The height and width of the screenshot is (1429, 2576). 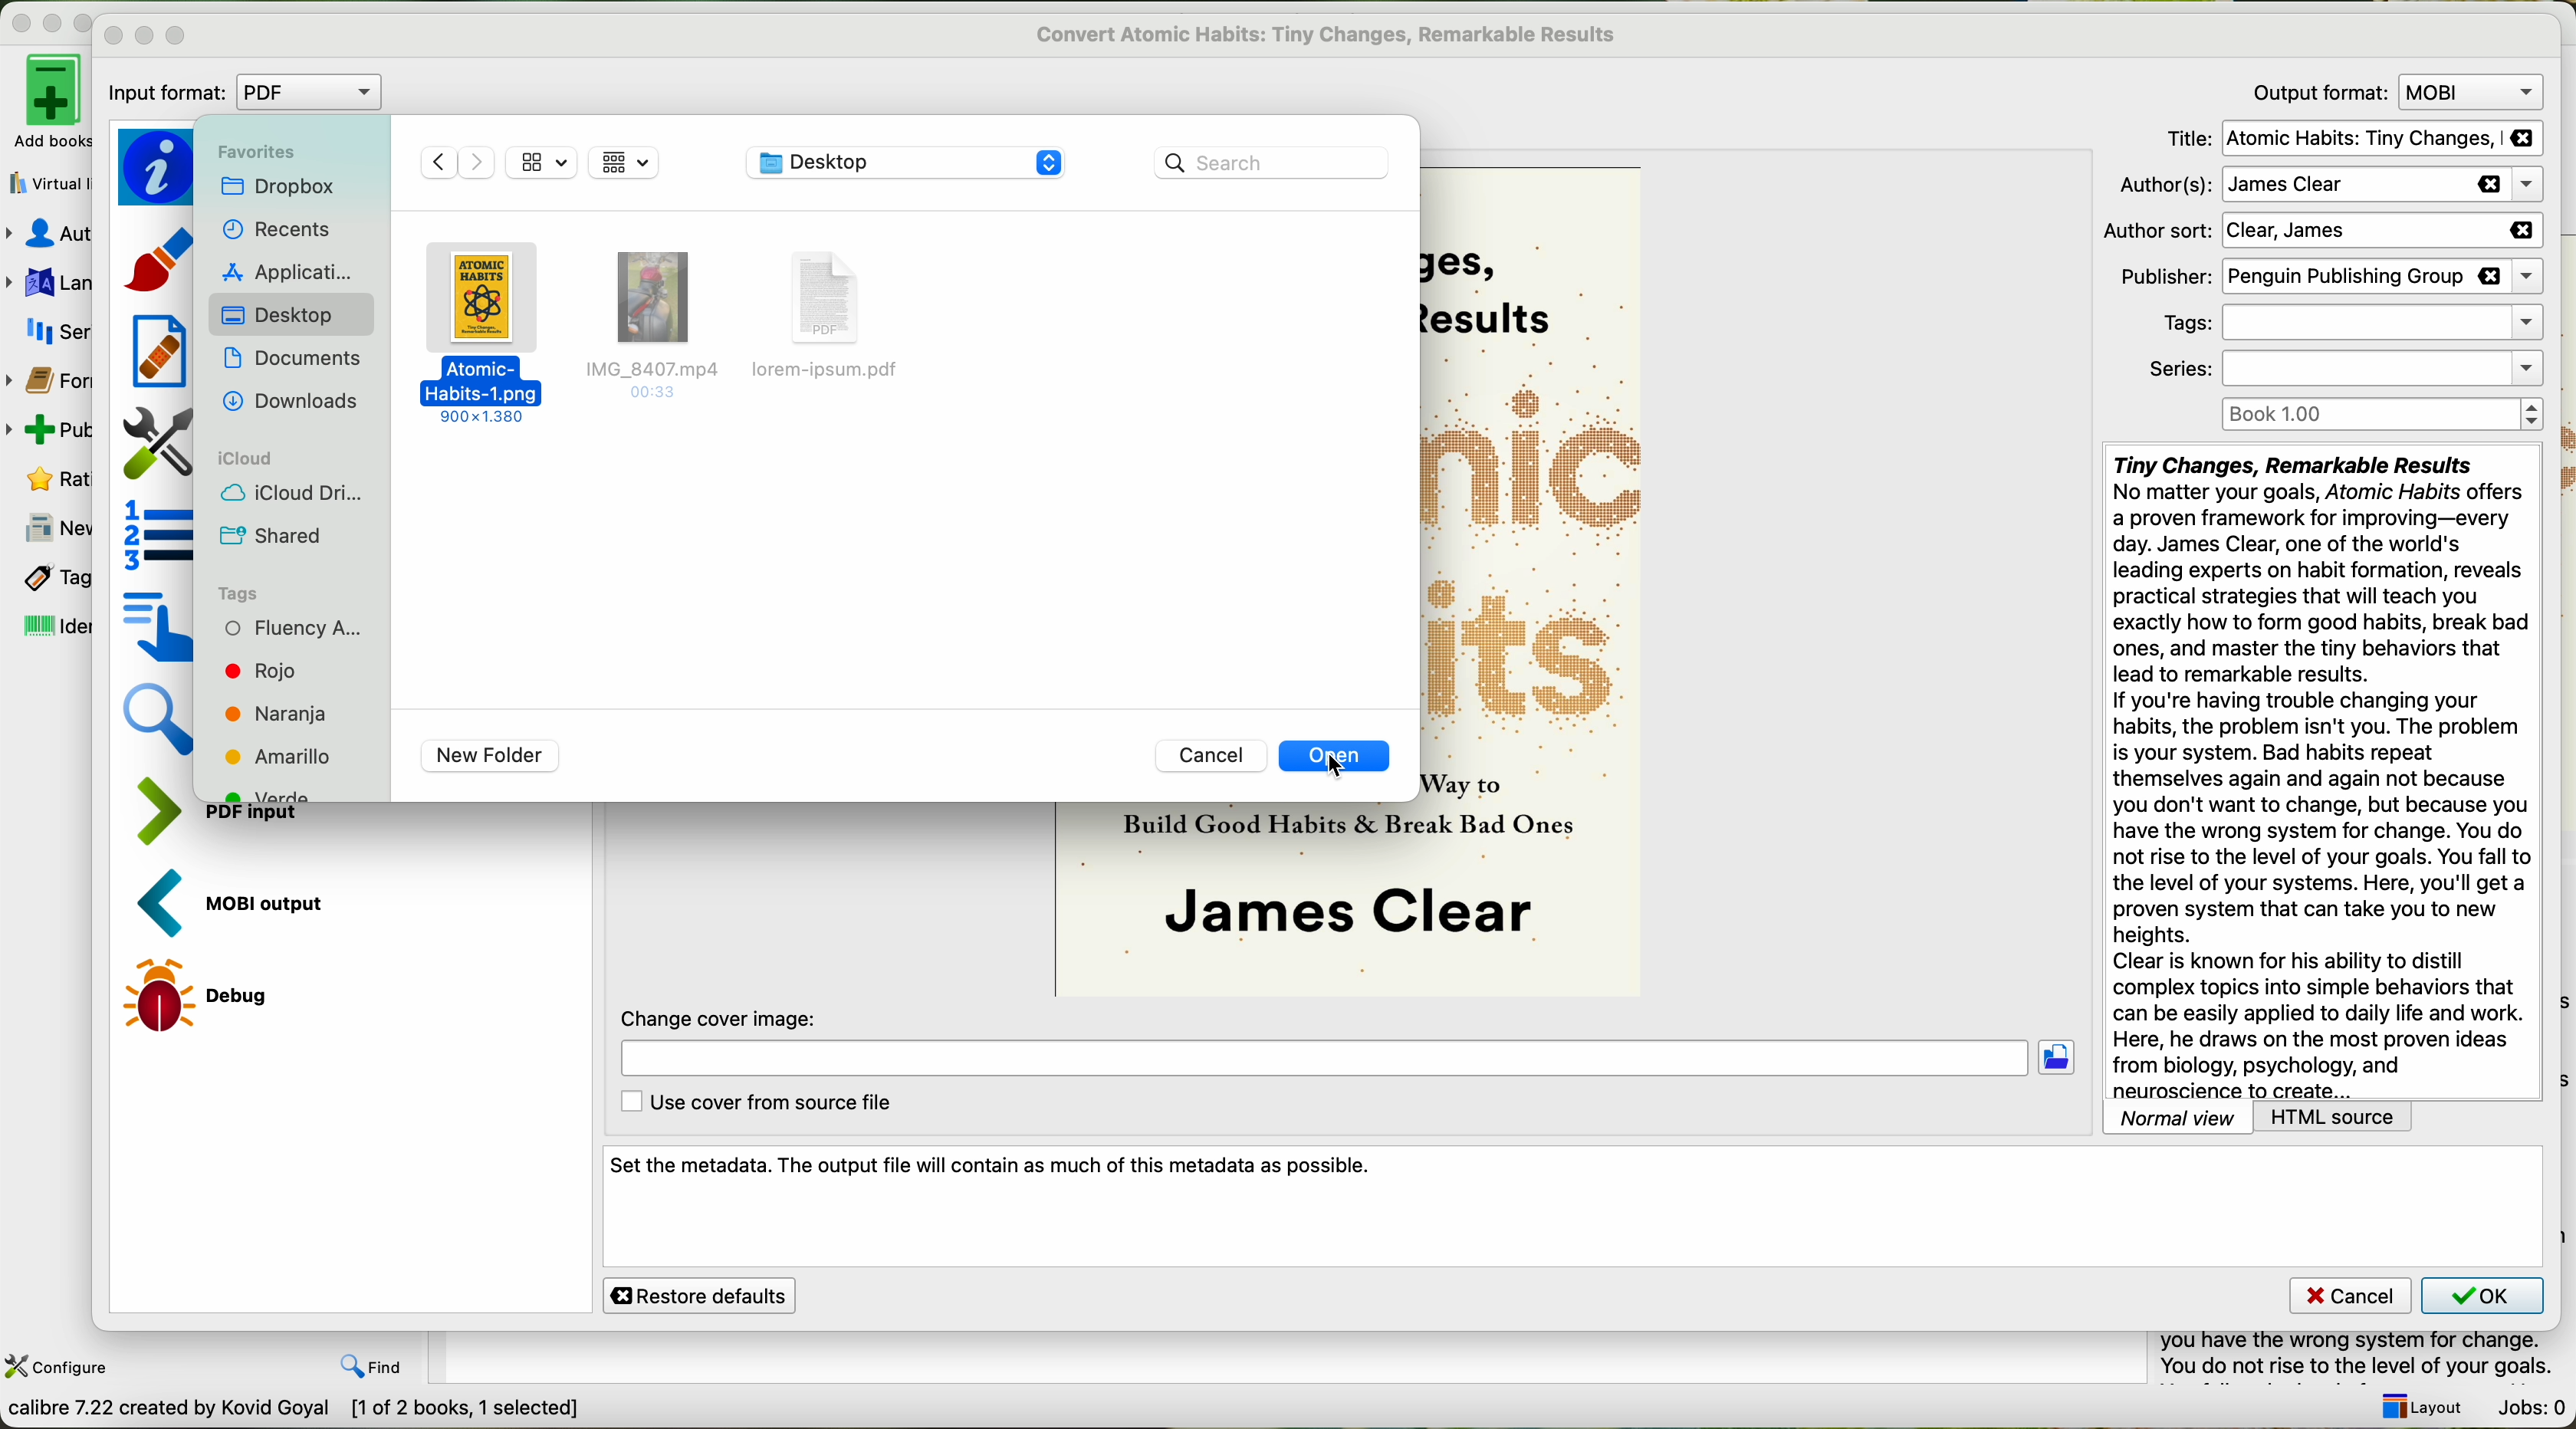 I want to click on heuristic processing, so click(x=159, y=350).